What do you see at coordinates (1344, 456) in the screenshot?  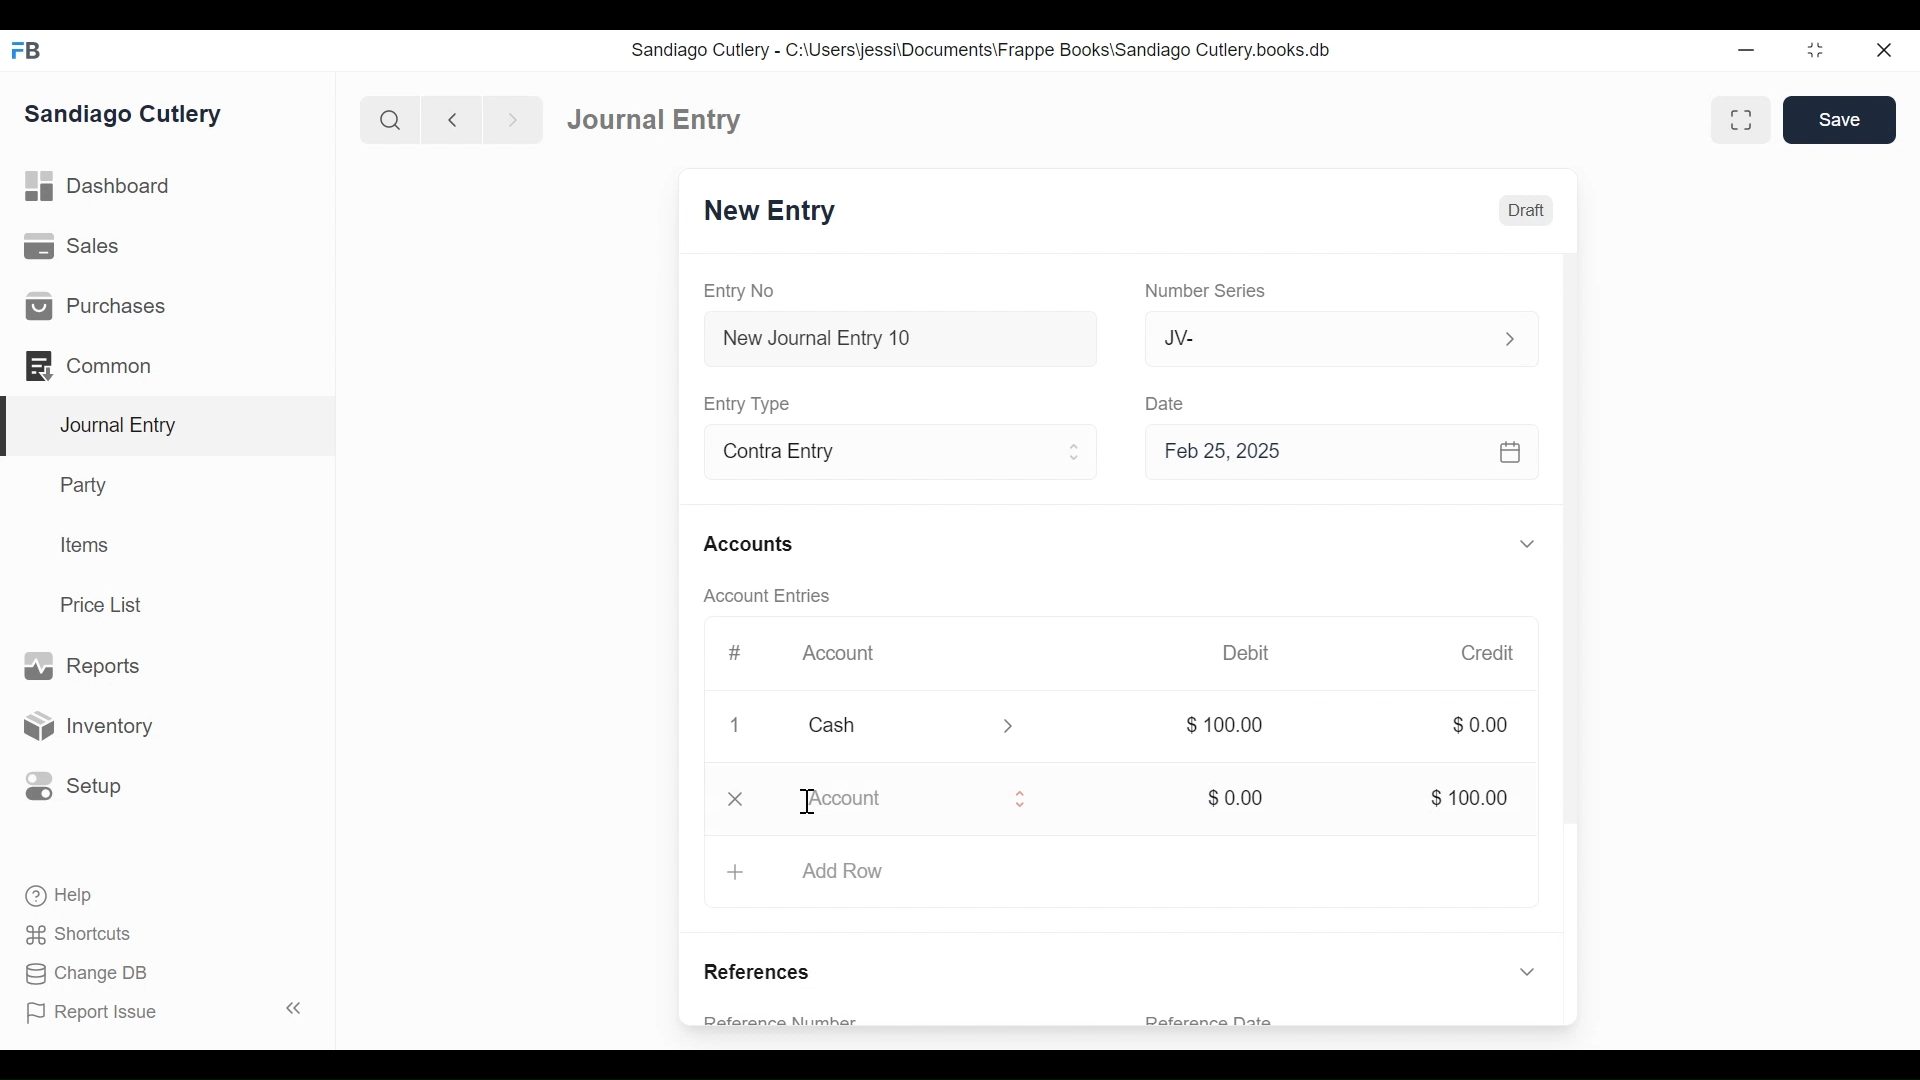 I see `Feb 25, 2025` at bounding box center [1344, 456].